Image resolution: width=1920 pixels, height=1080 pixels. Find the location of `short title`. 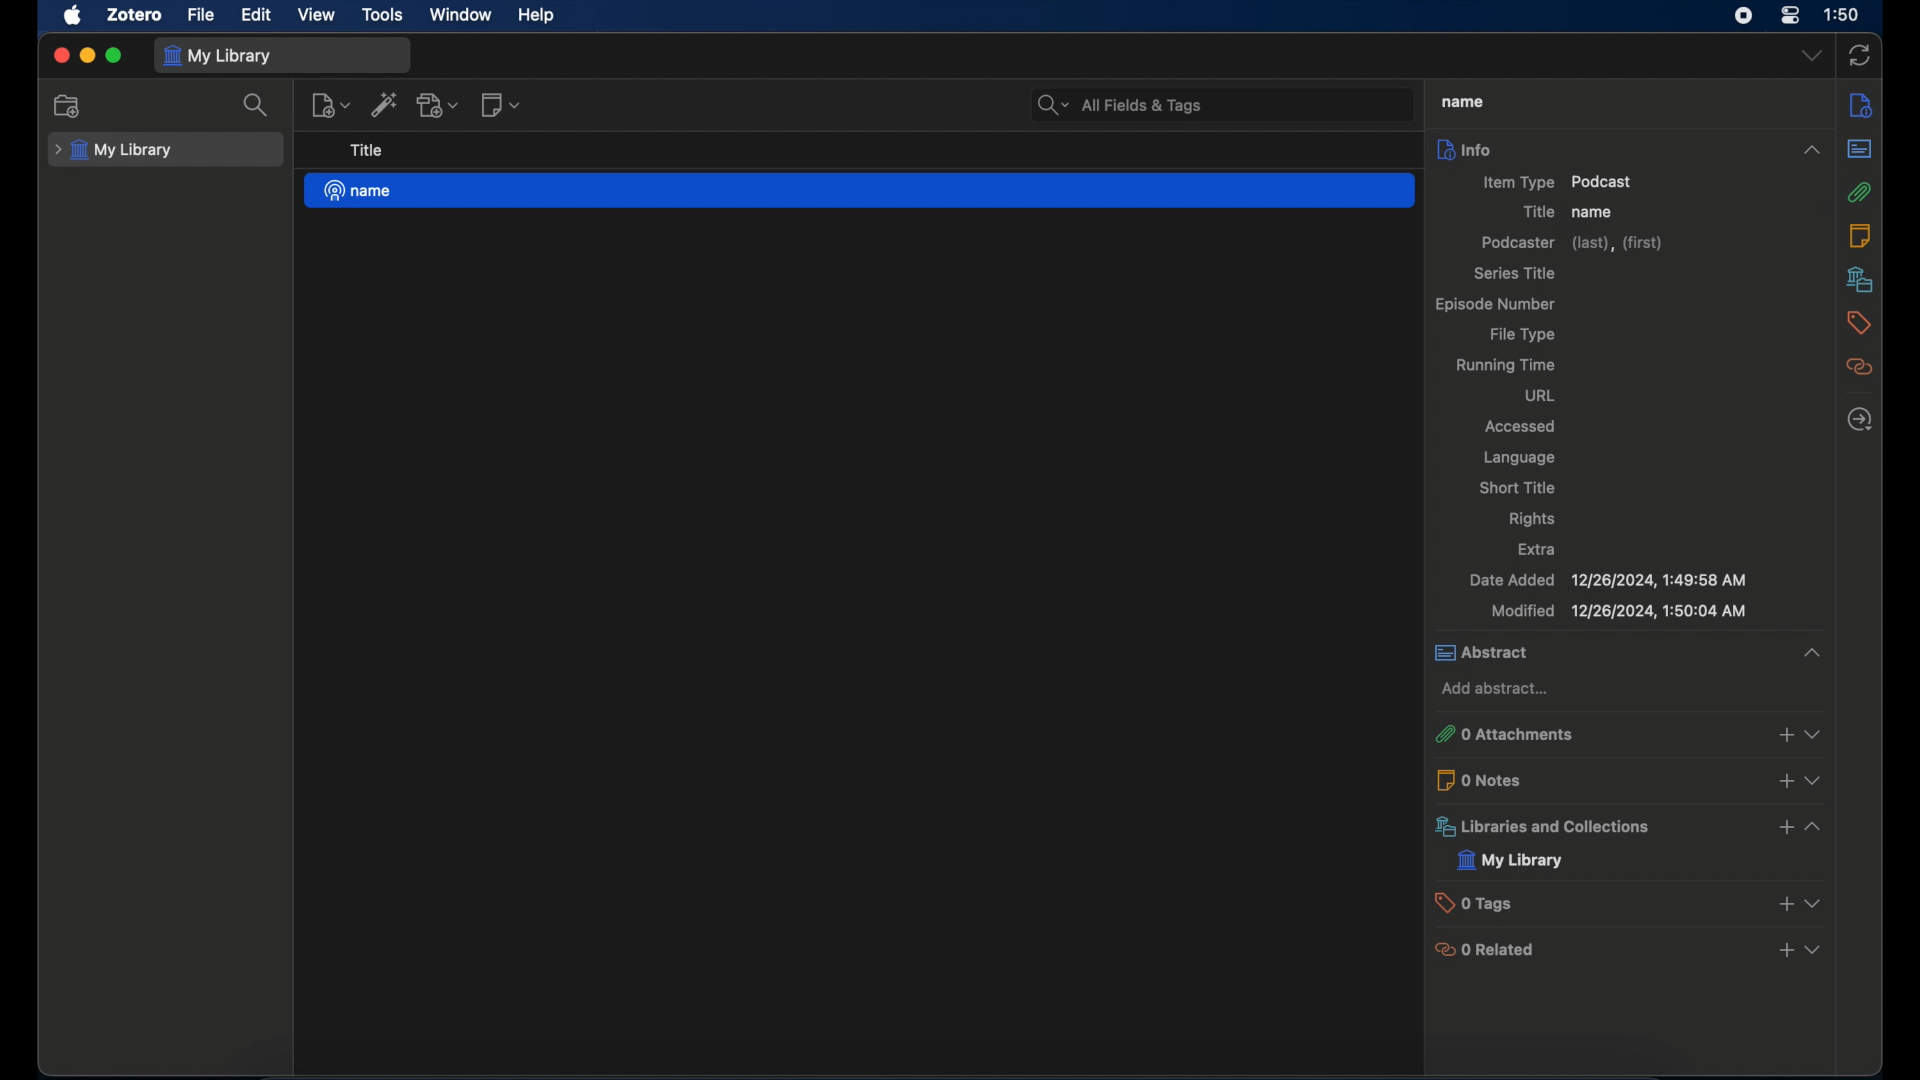

short title is located at coordinates (1519, 487).